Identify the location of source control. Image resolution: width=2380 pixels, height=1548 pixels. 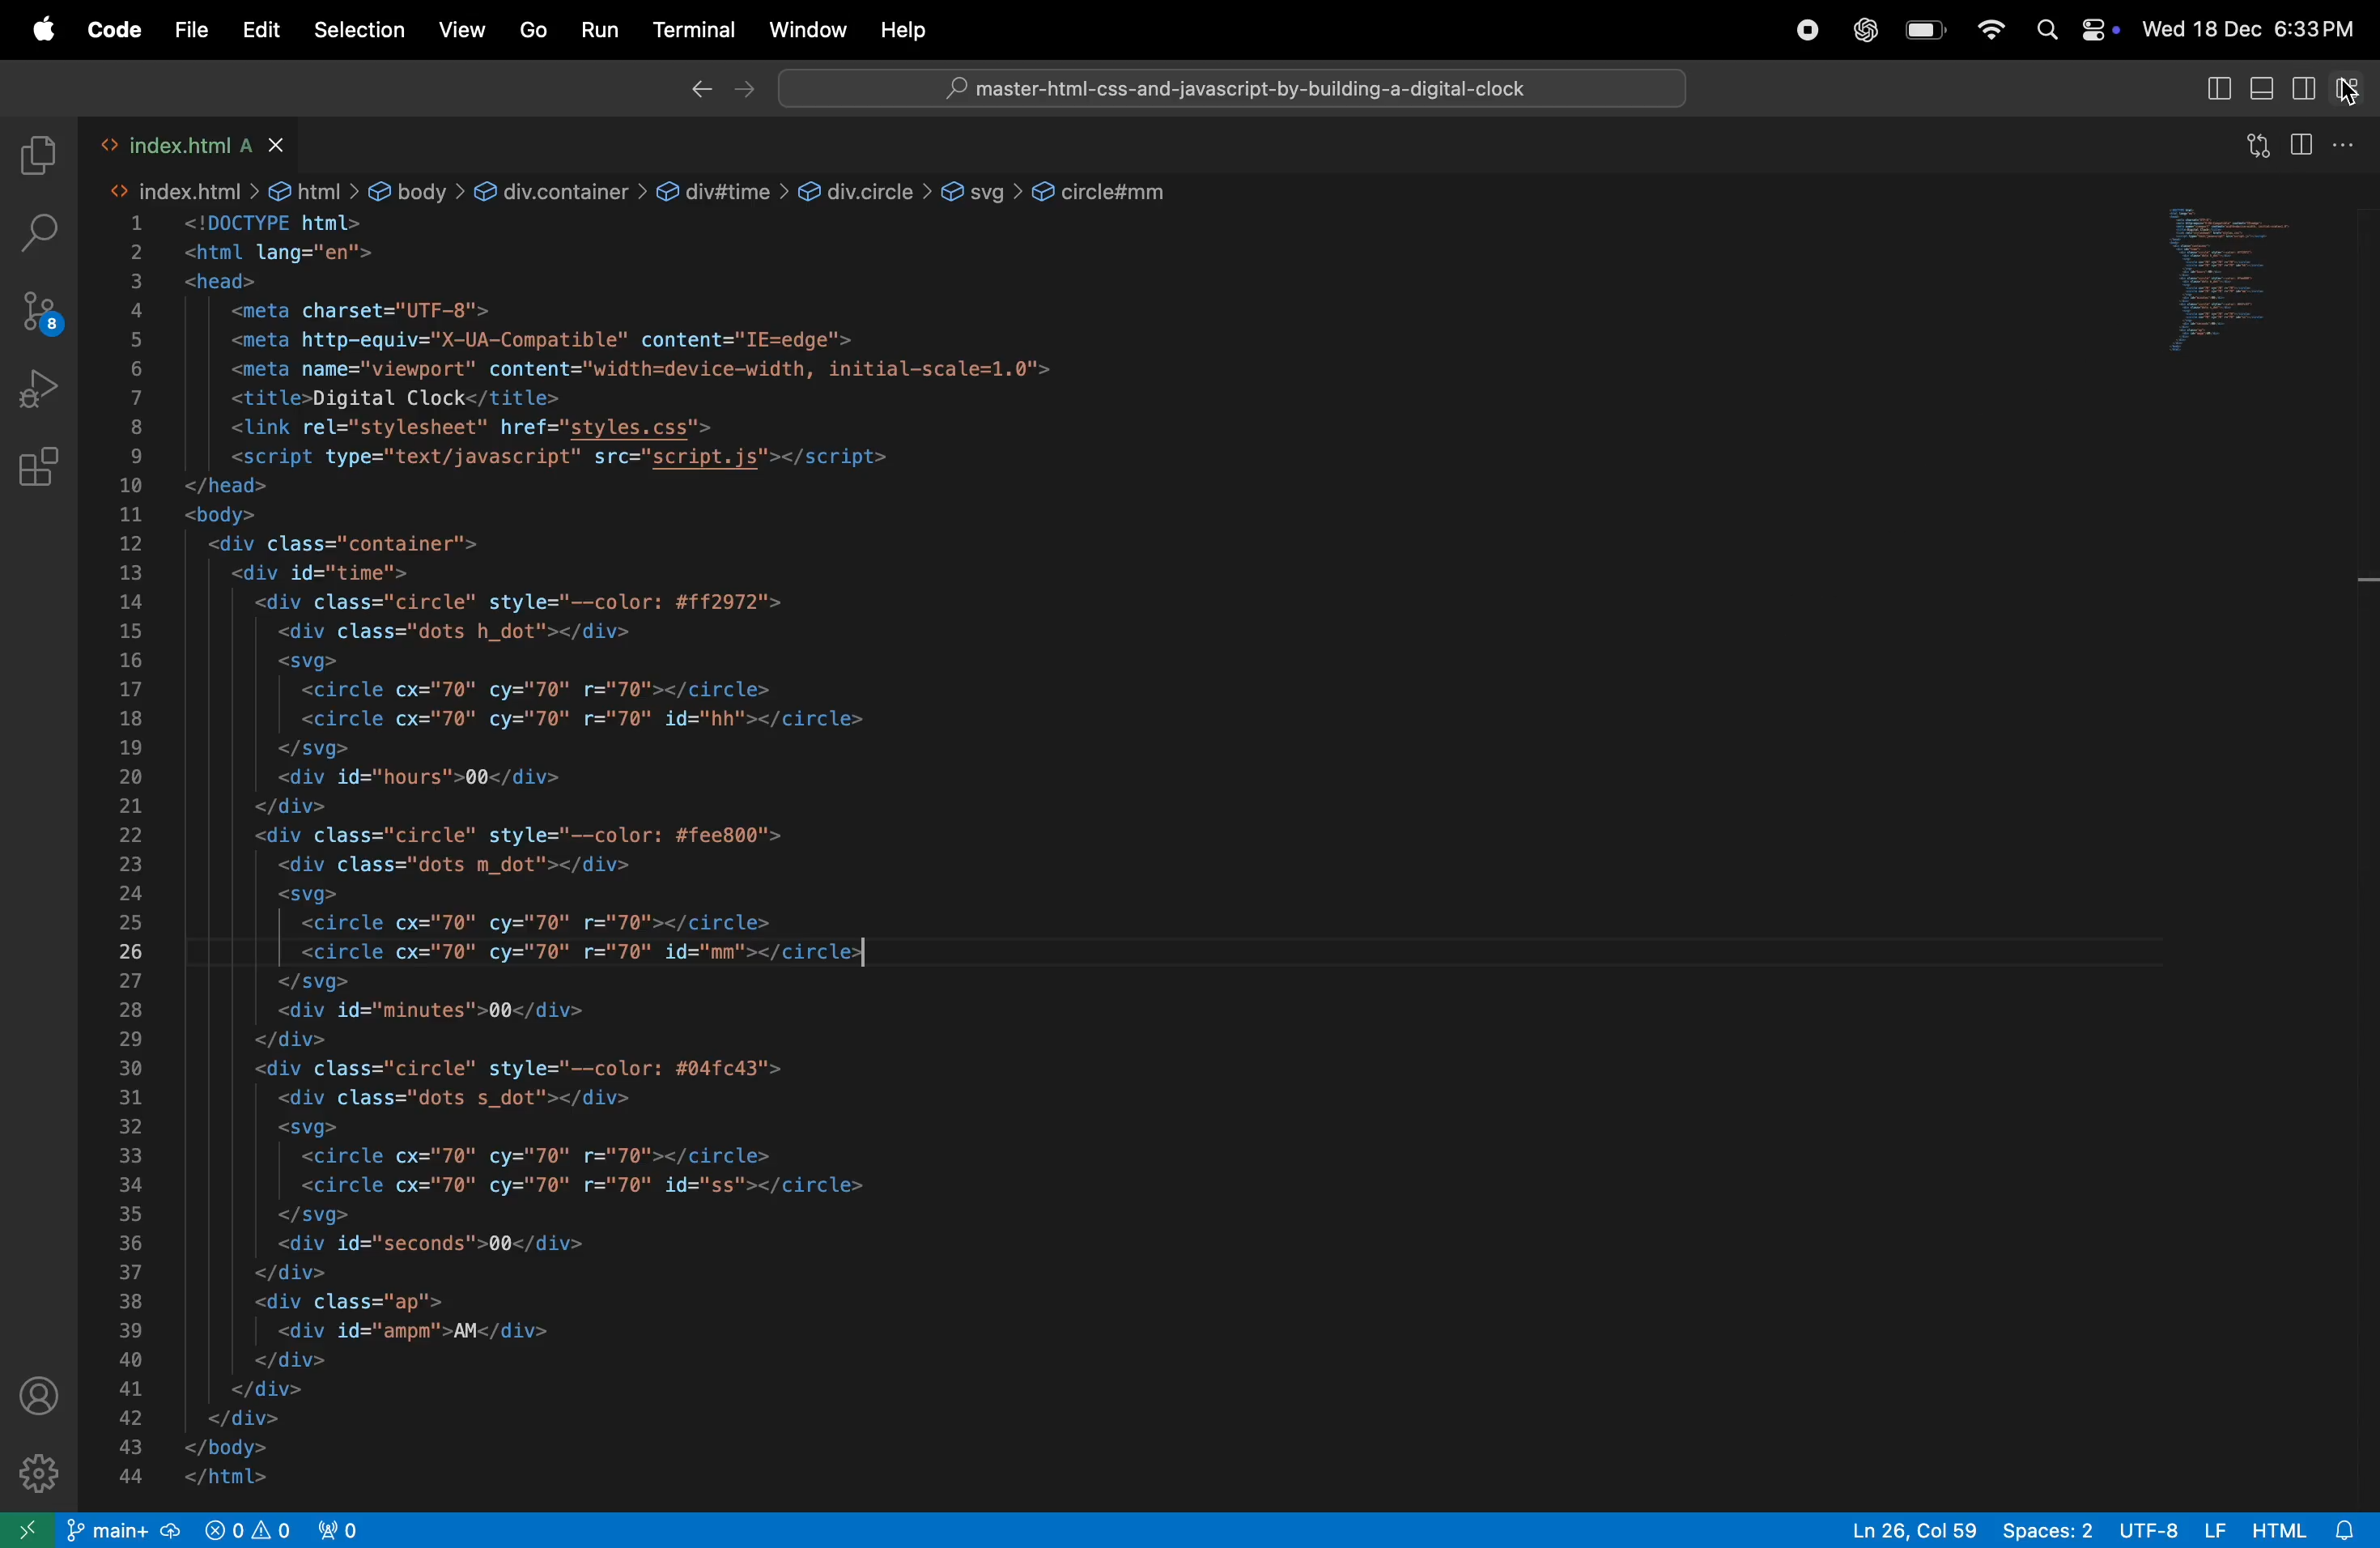
(44, 304).